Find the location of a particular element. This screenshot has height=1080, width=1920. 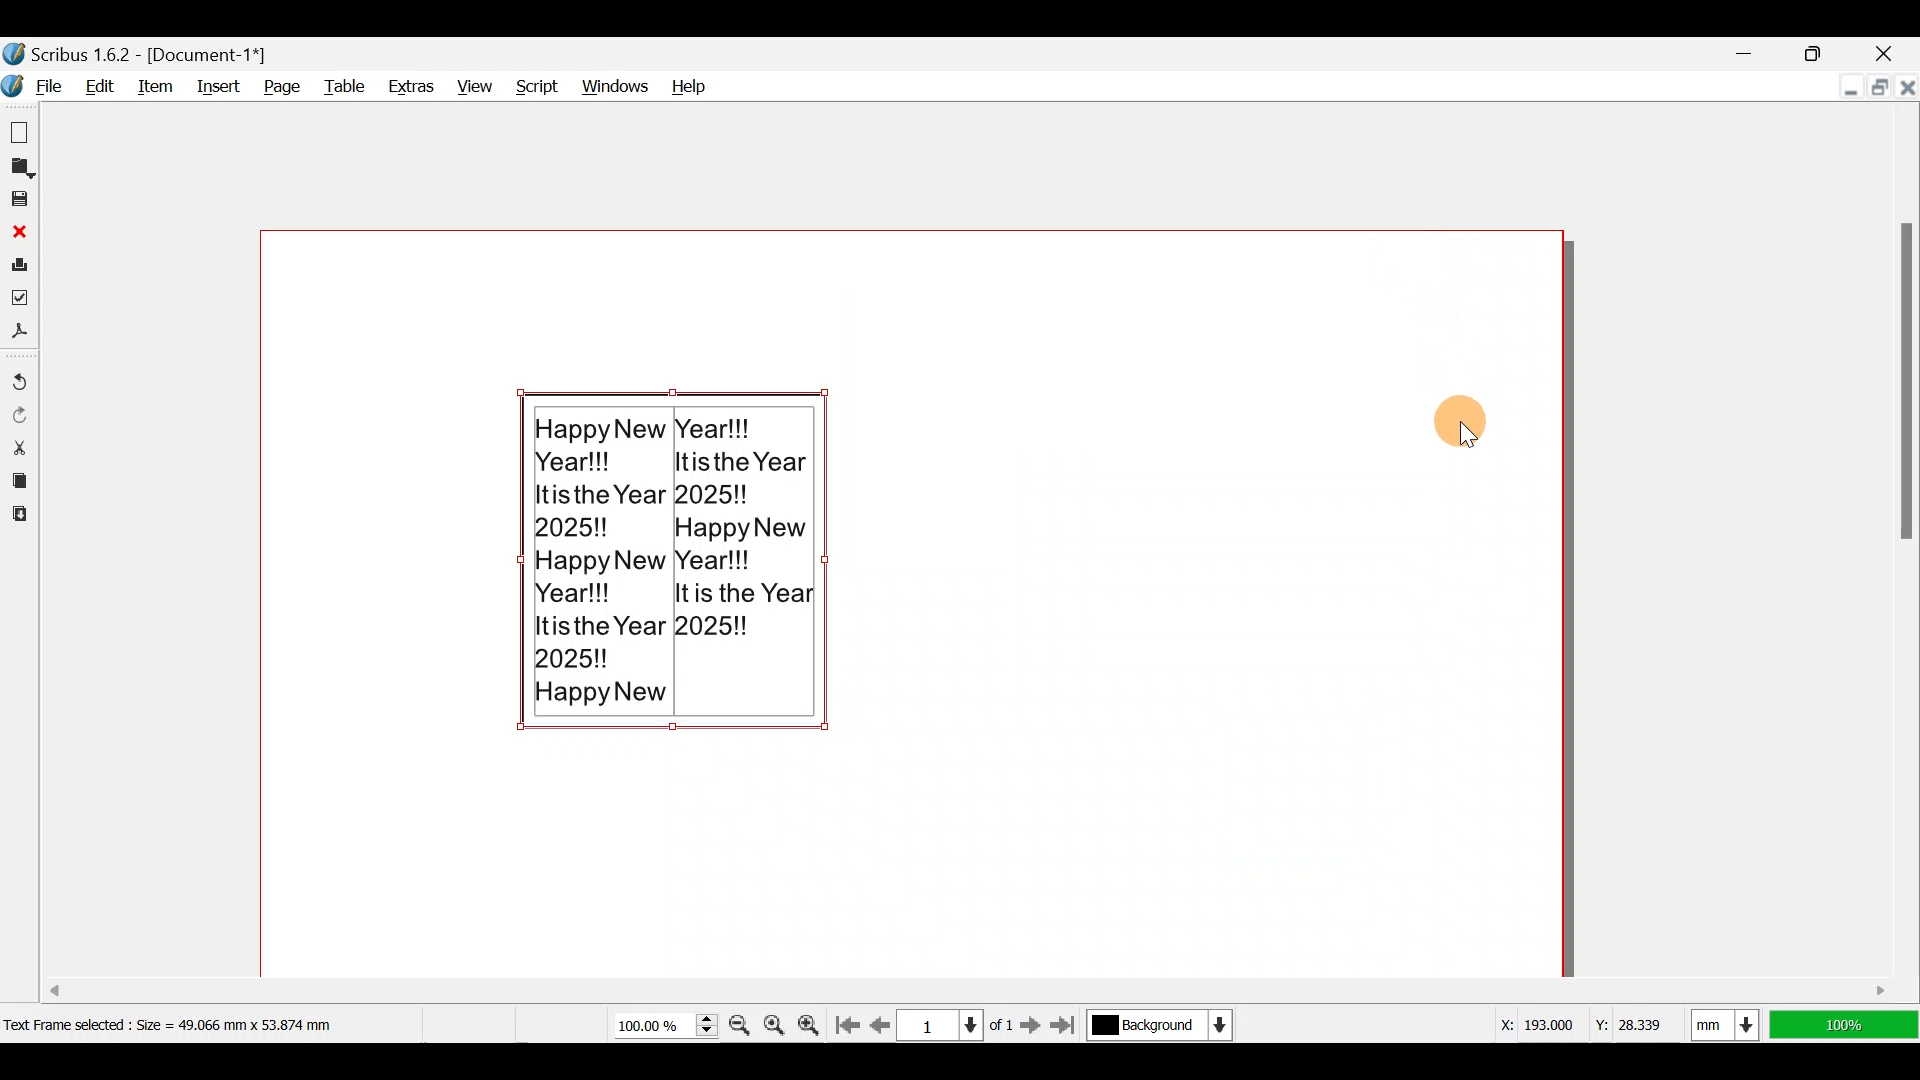

Close is located at coordinates (1895, 49).